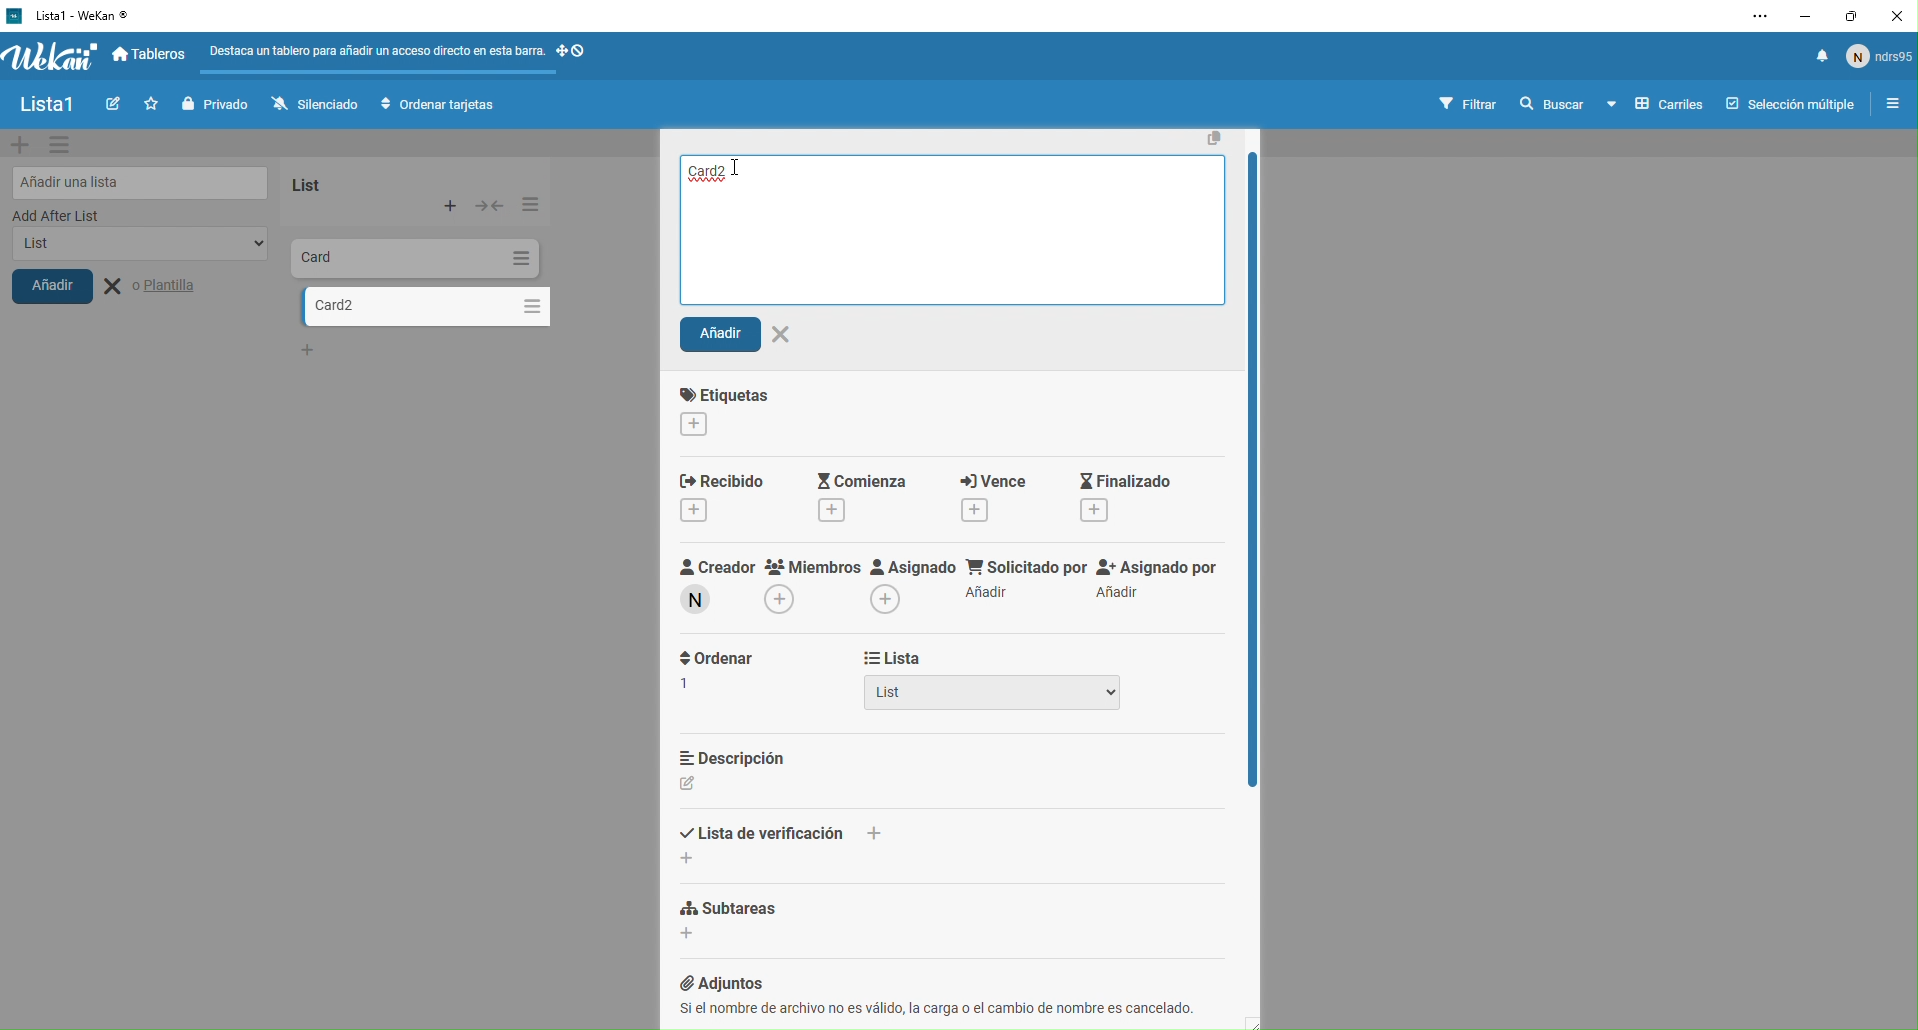  I want to click on write new, so click(110, 106).